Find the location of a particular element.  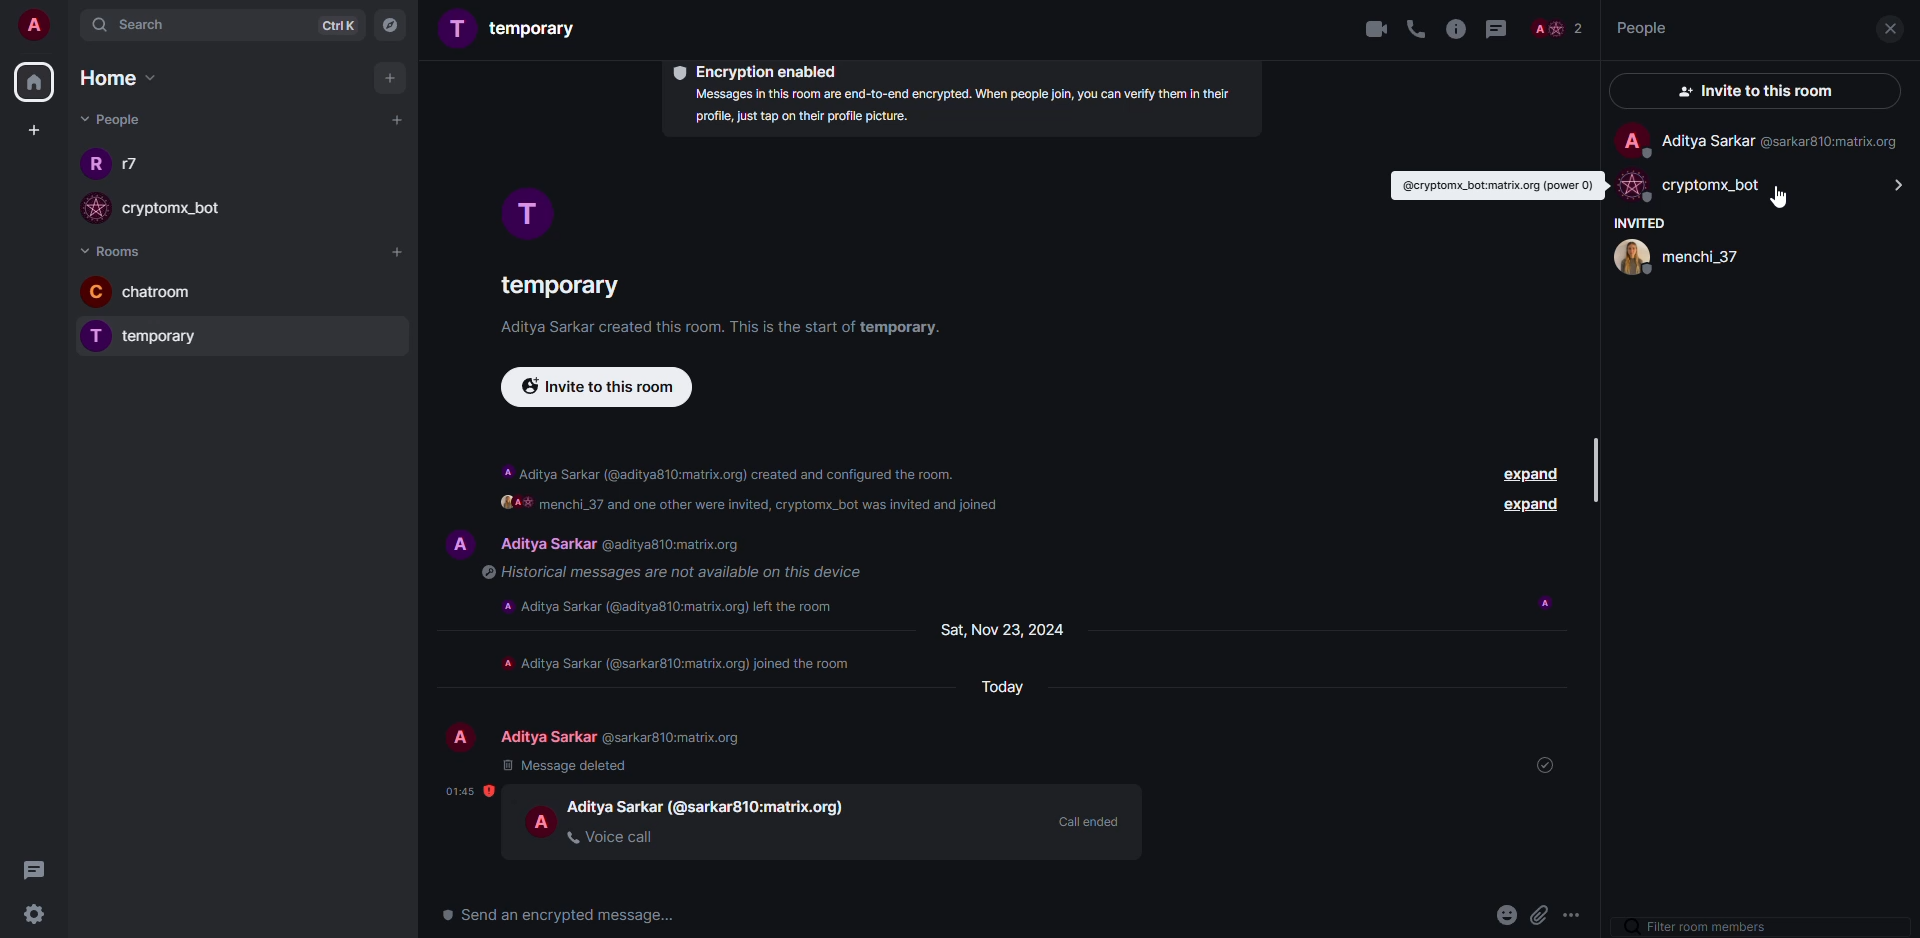

people is located at coordinates (625, 737).